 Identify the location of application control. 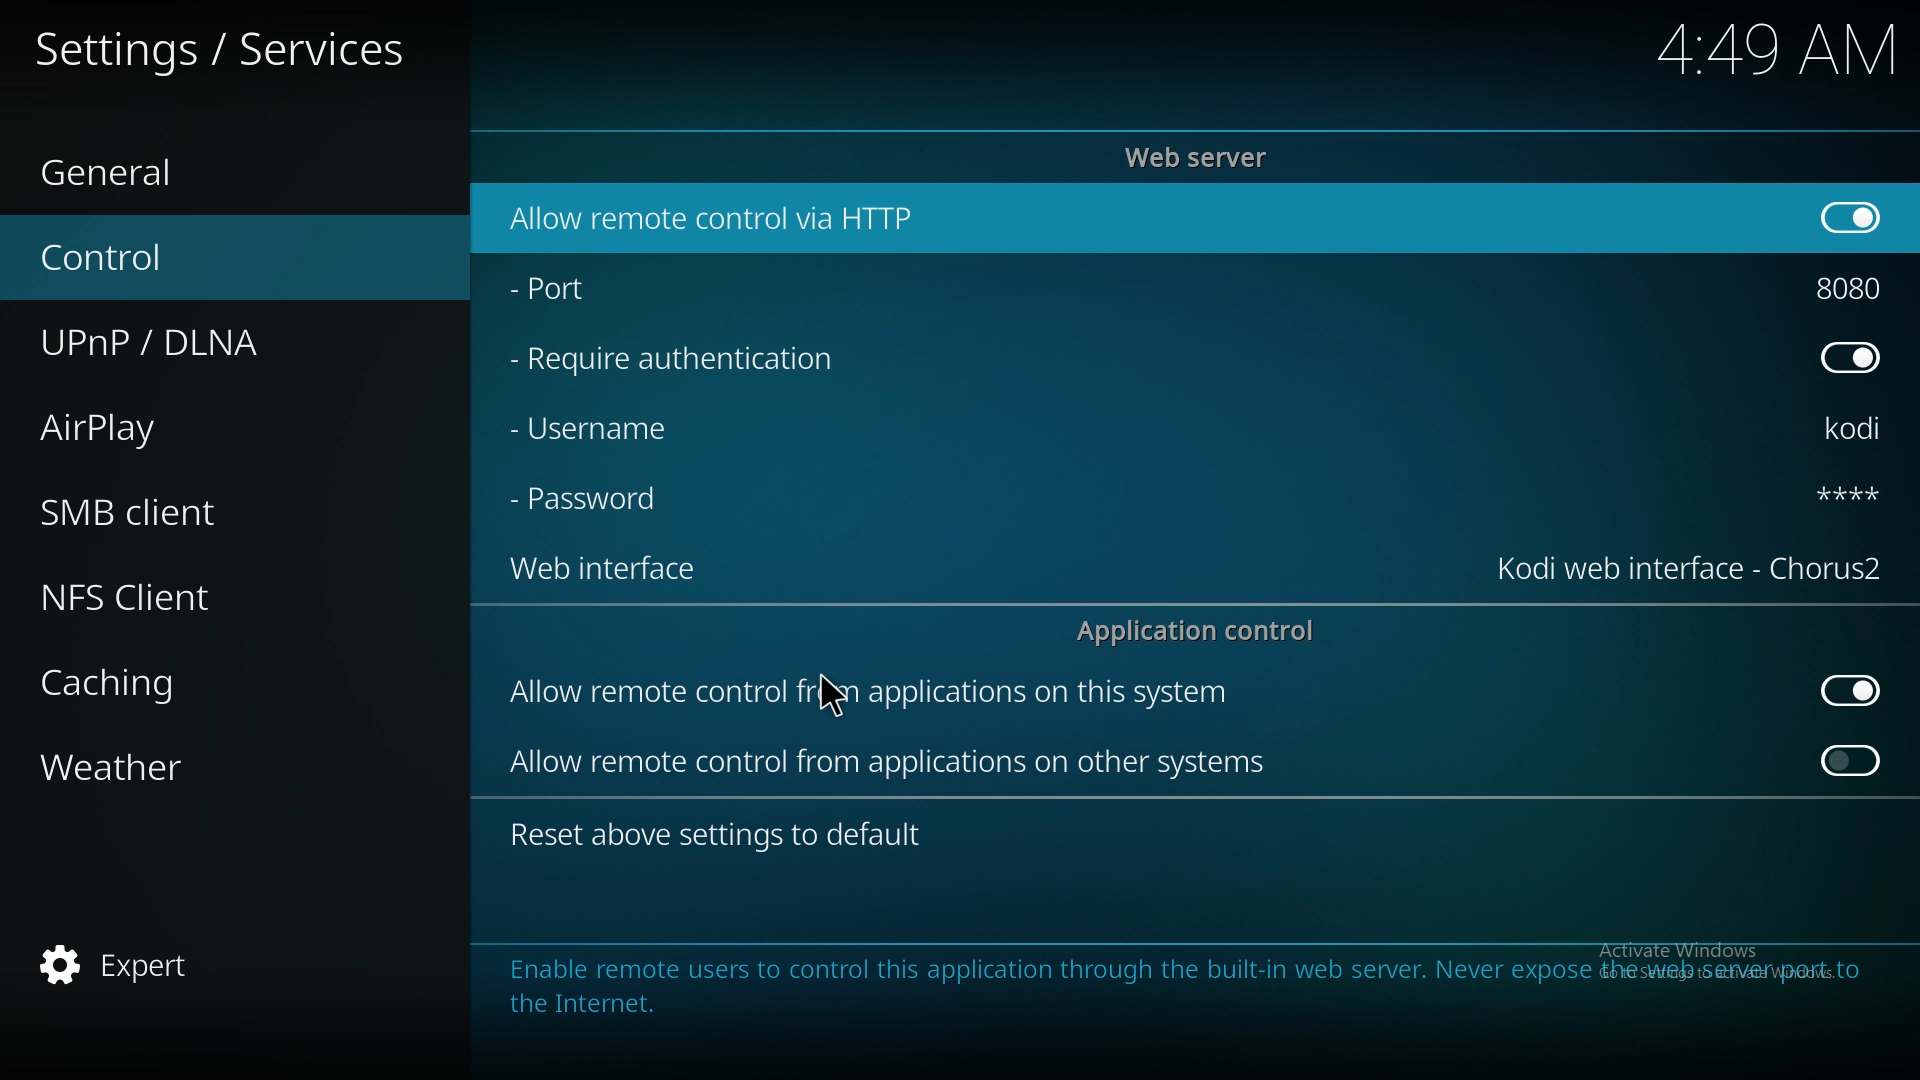
(1203, 632).